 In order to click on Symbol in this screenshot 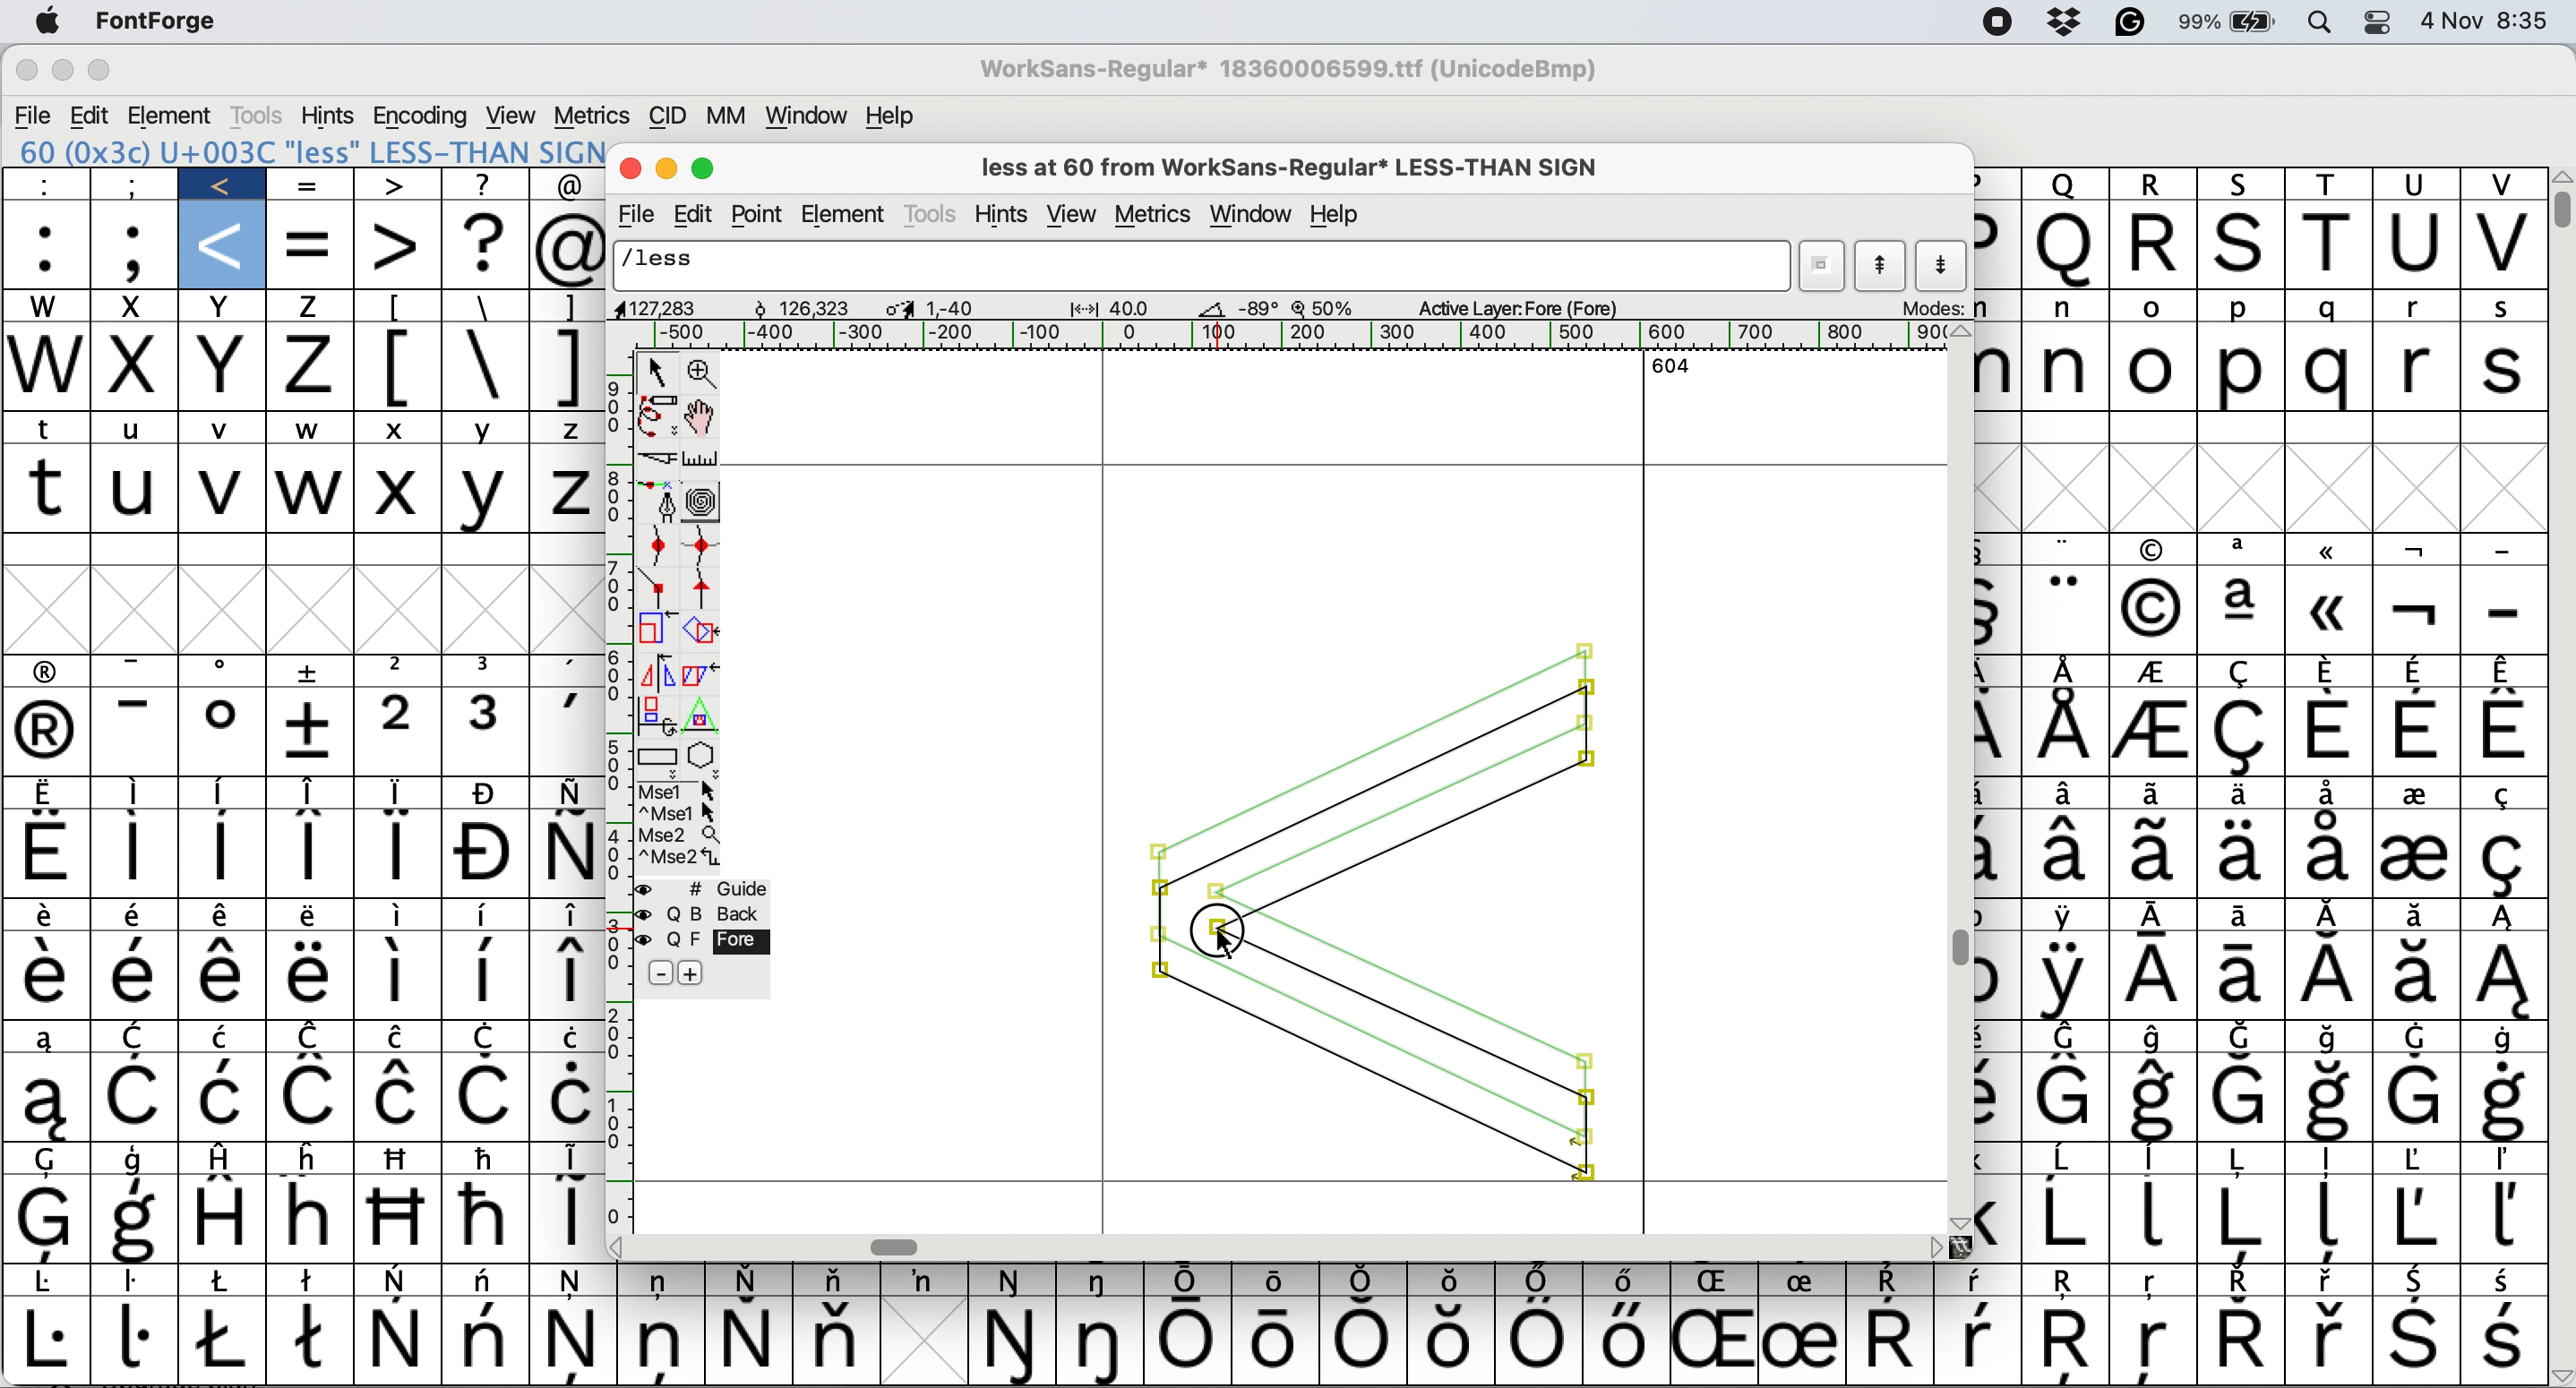, I will do `click(1999, 1099)`.